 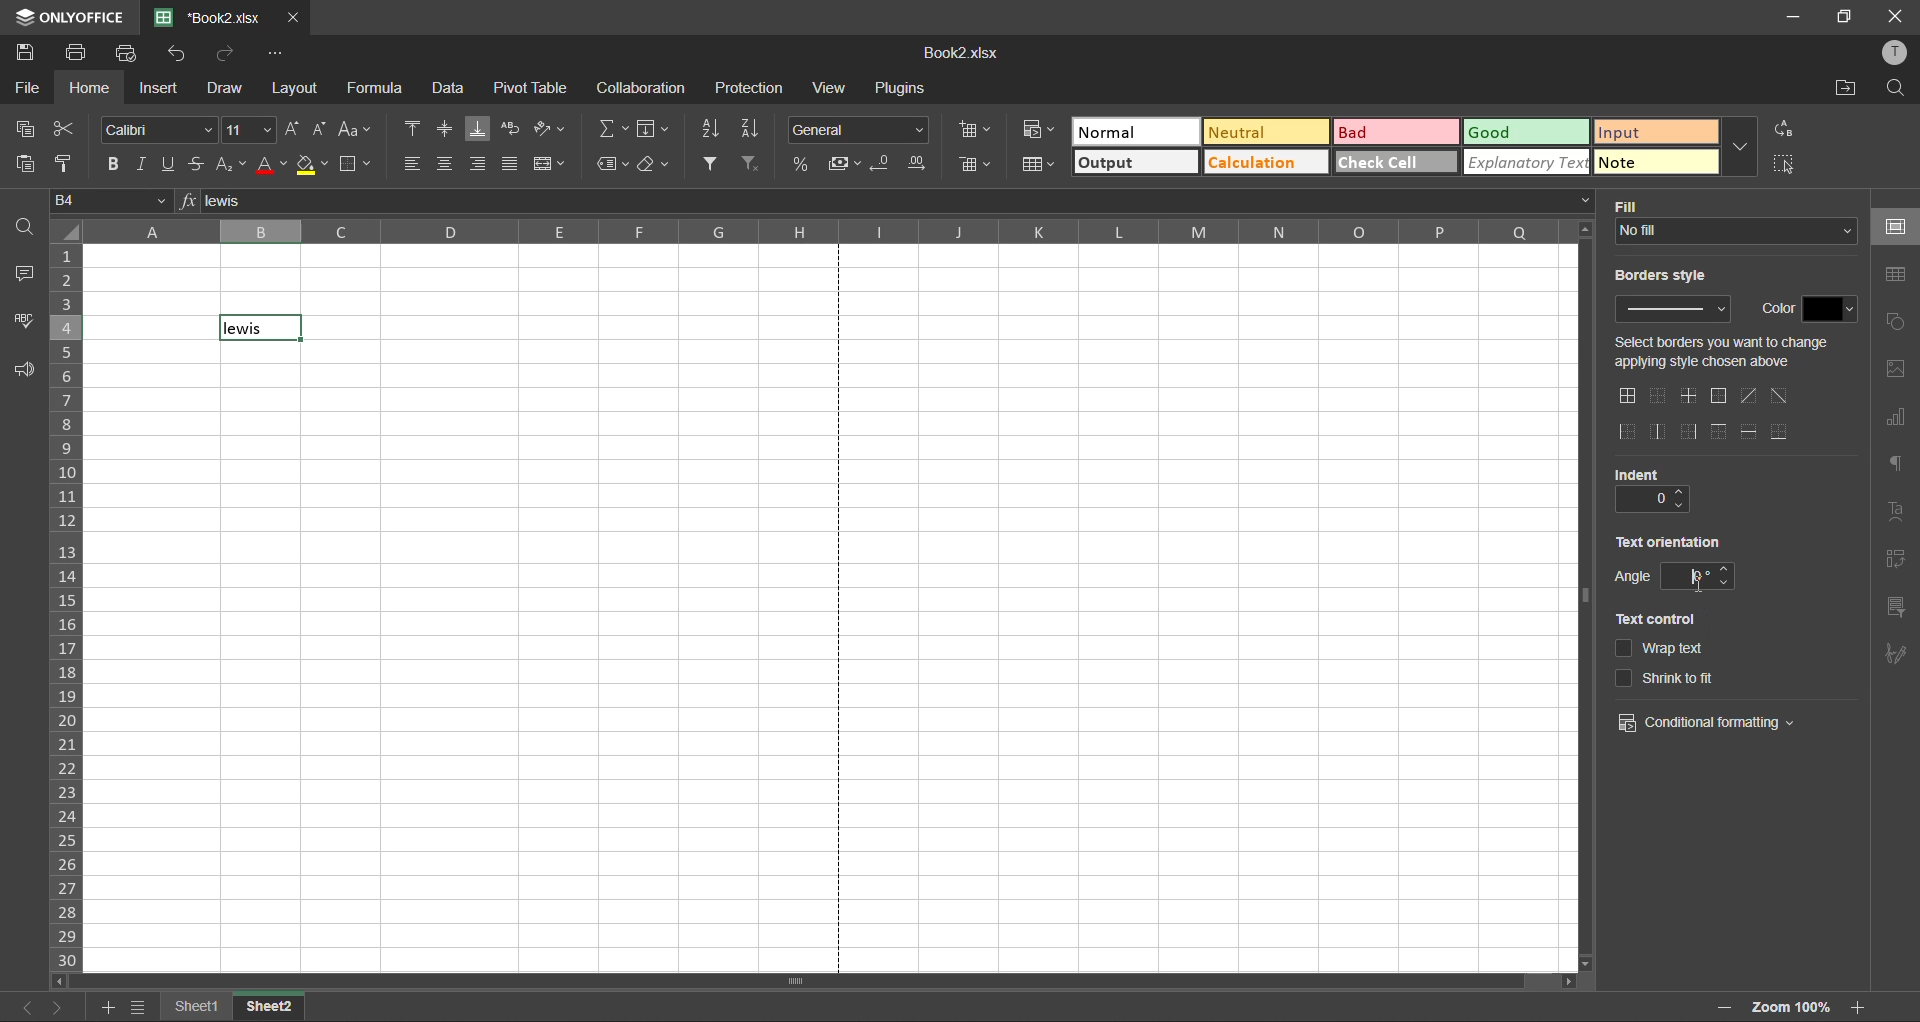 I want to click on fields, so click(x=655, y=130).